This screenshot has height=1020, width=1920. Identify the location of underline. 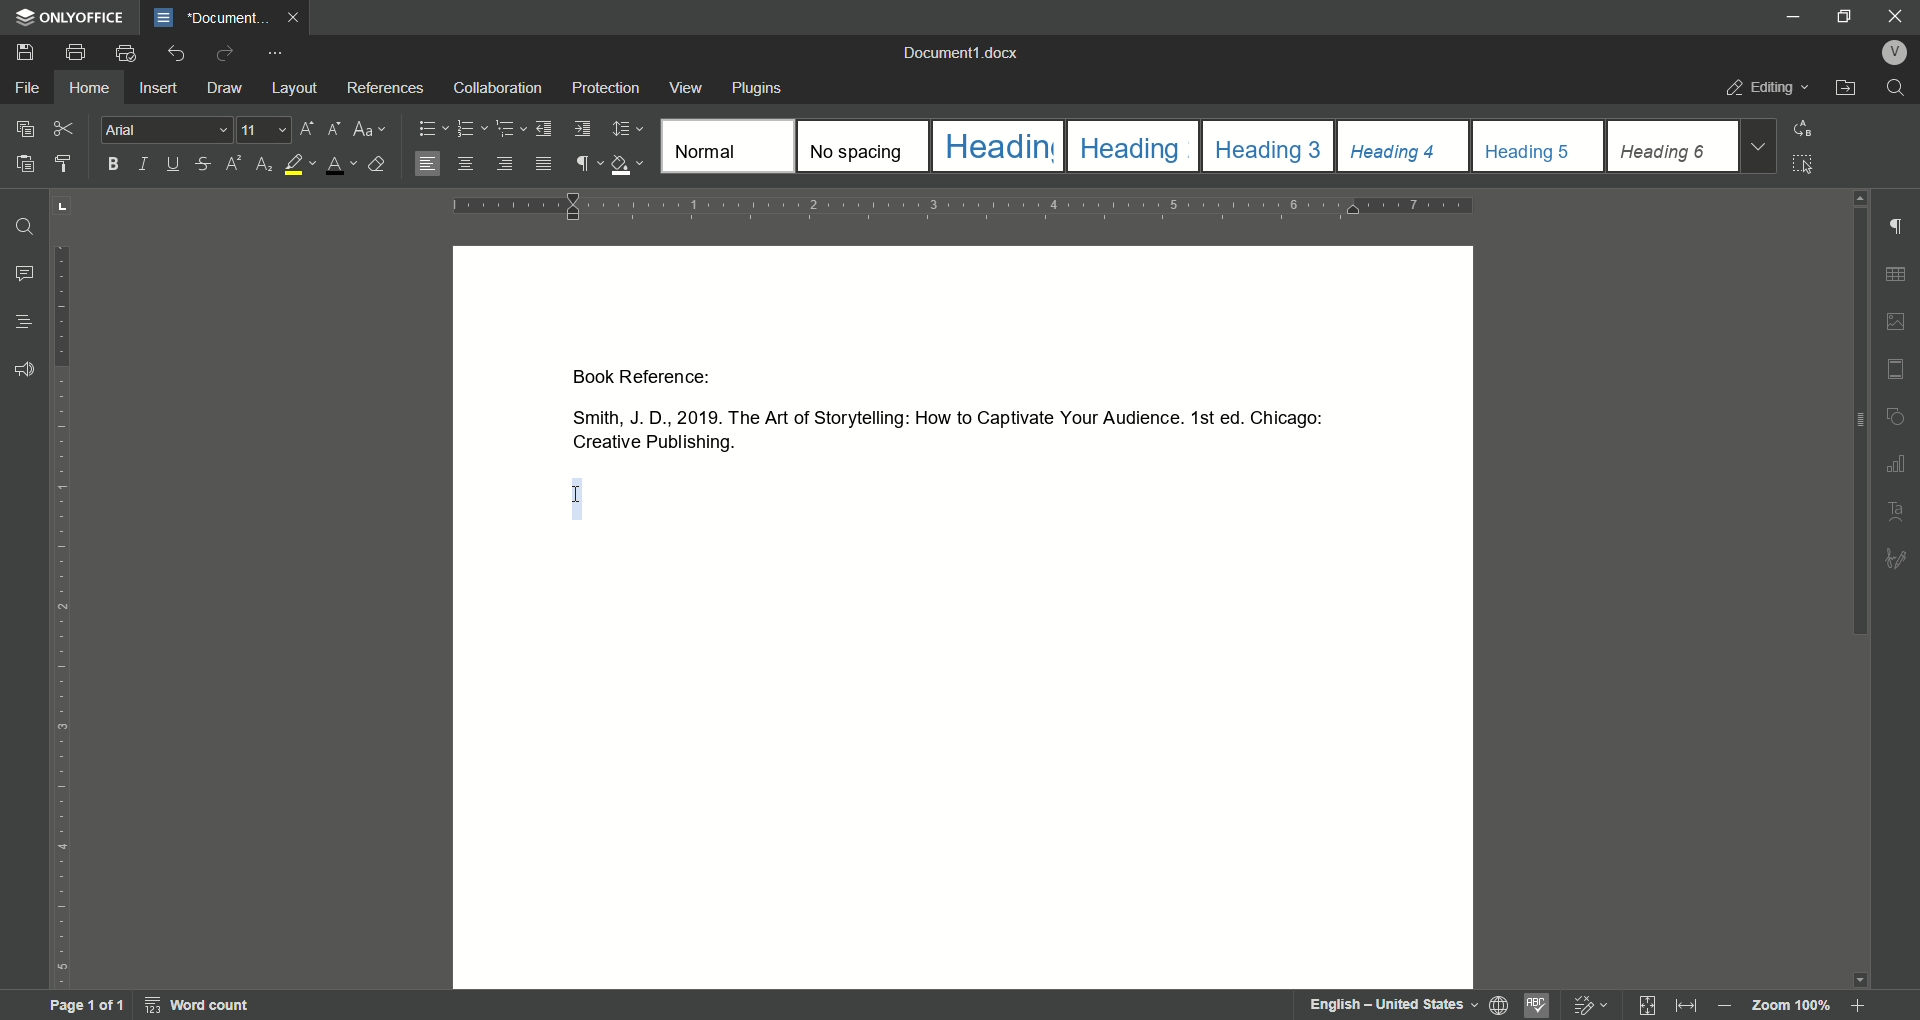
(175, 165).